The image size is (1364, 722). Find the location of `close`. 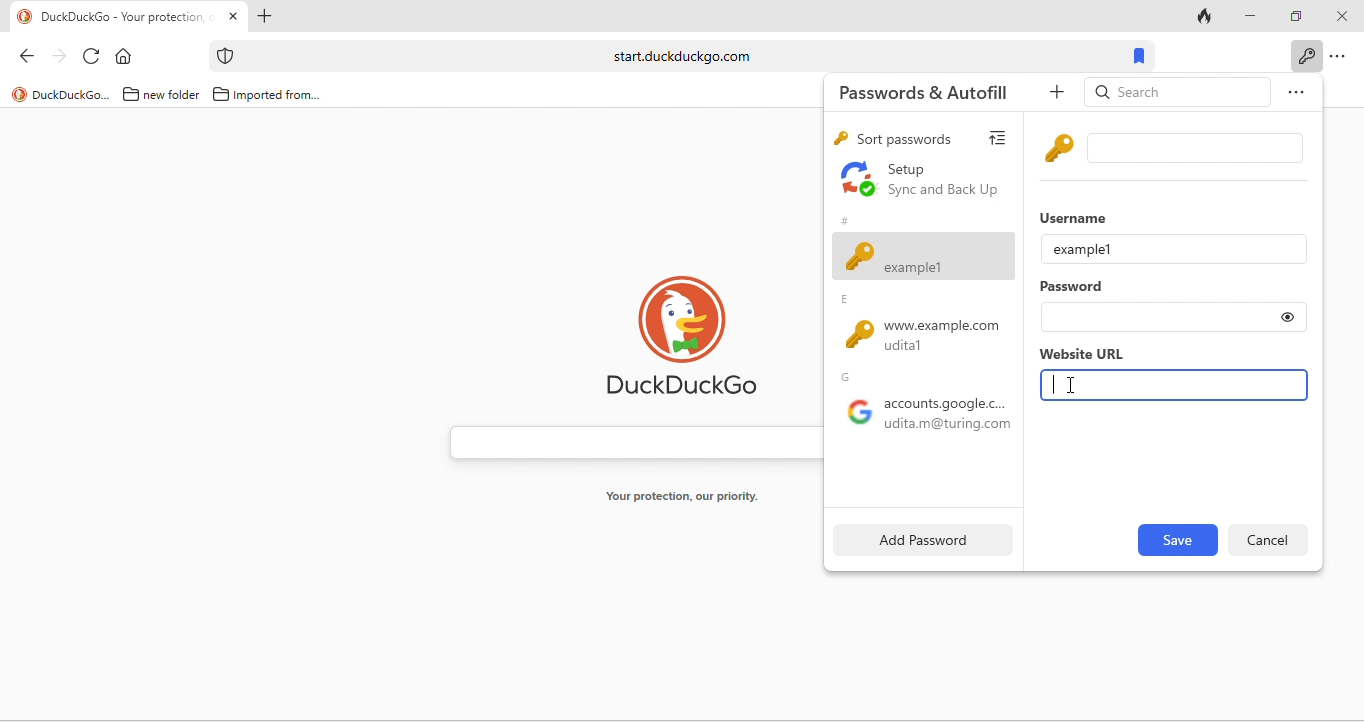

close is located at coordinates (1340, 17).